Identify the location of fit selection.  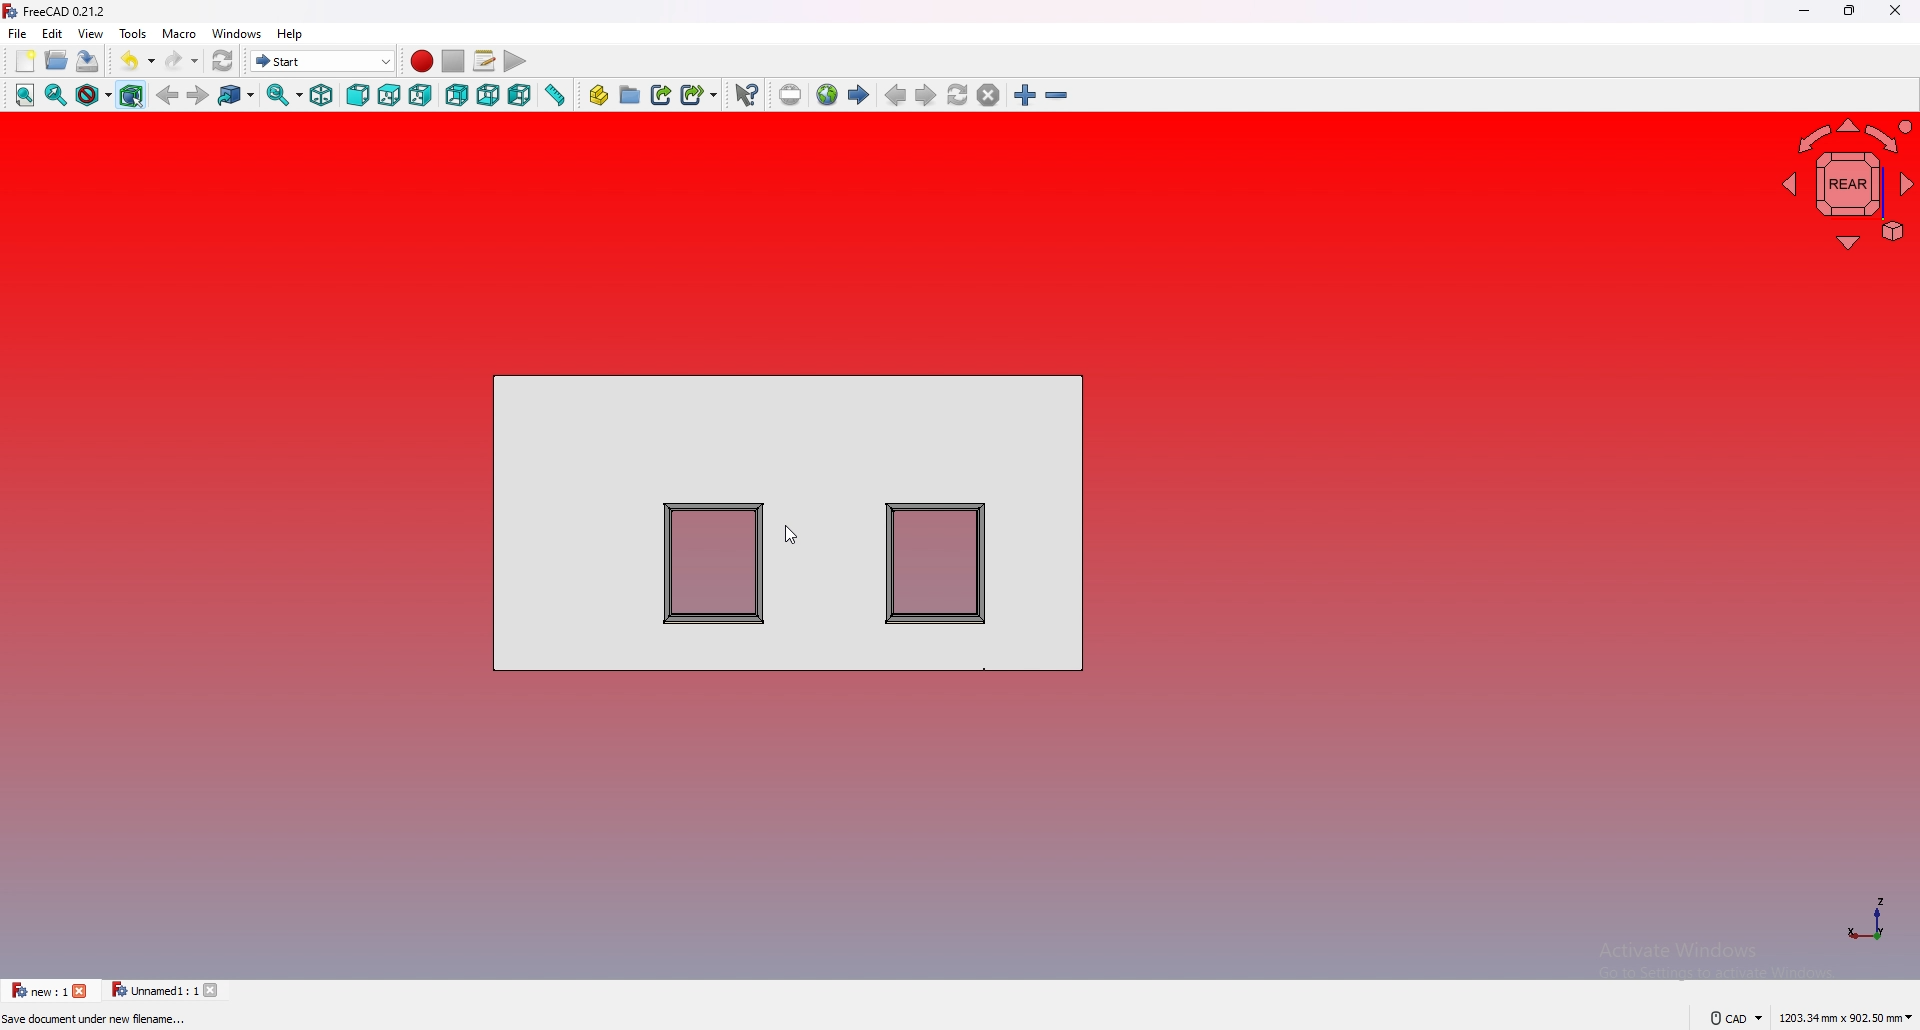
(57, 94).